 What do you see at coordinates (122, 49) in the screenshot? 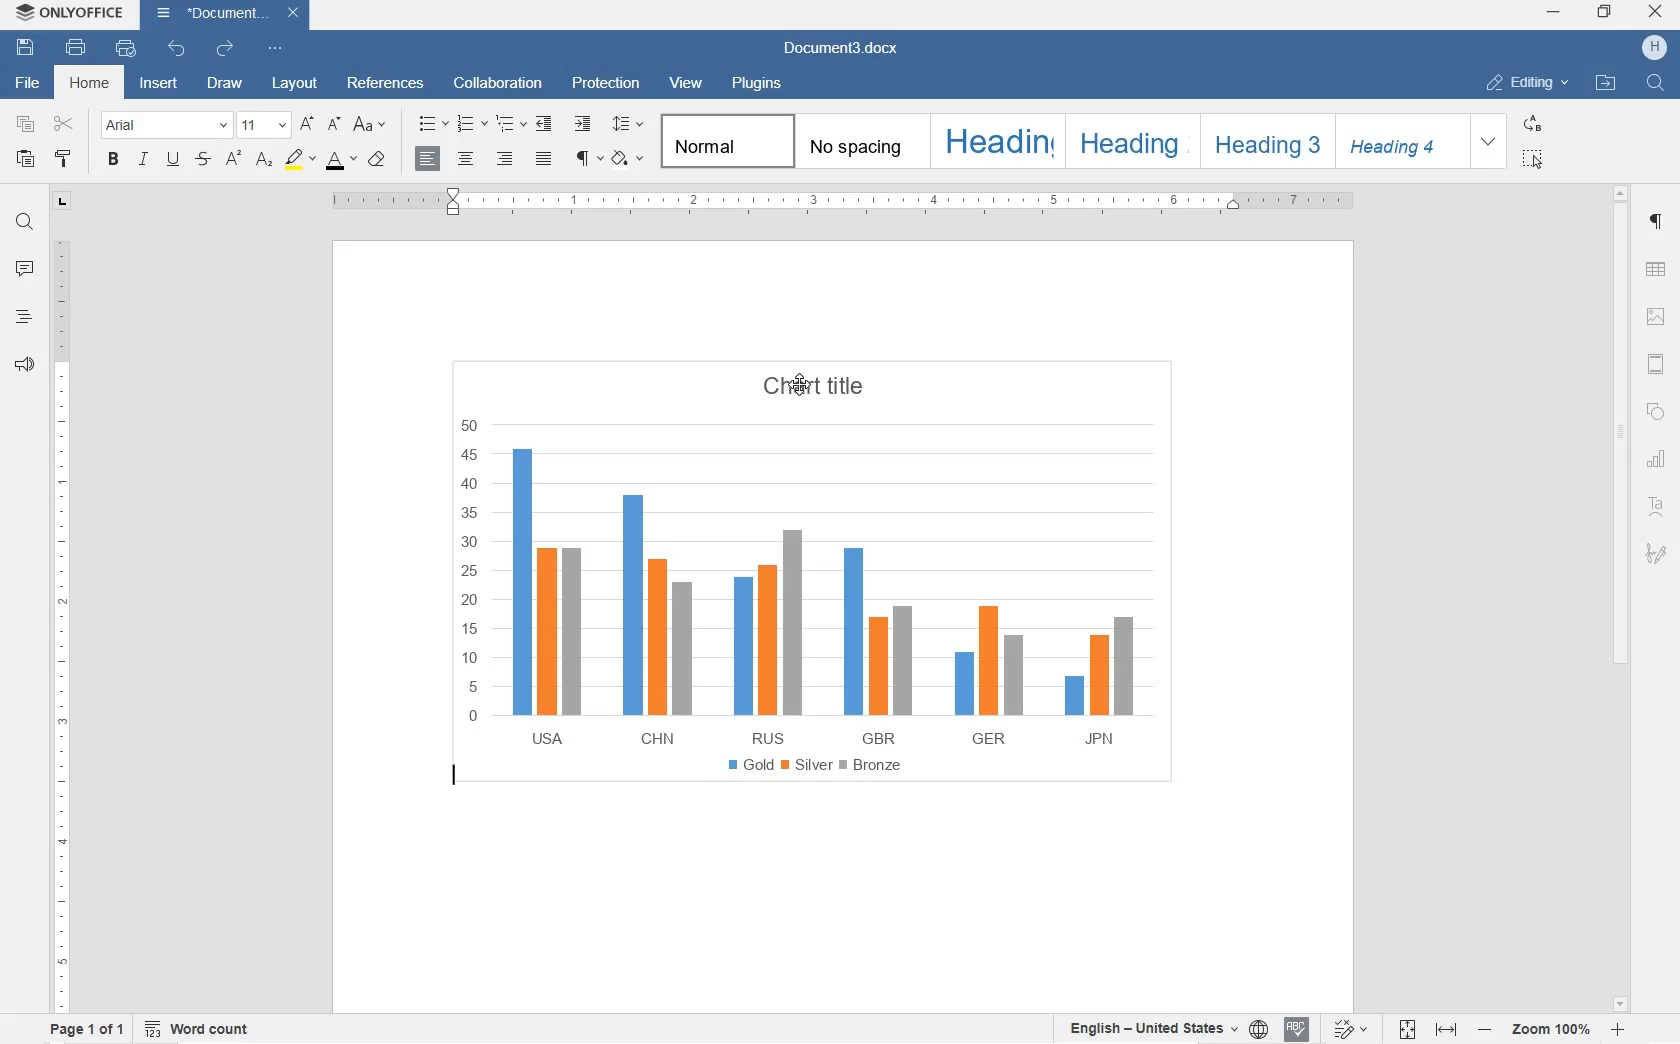
I see `QUICK PRINT` at bounding box center [122, 49].